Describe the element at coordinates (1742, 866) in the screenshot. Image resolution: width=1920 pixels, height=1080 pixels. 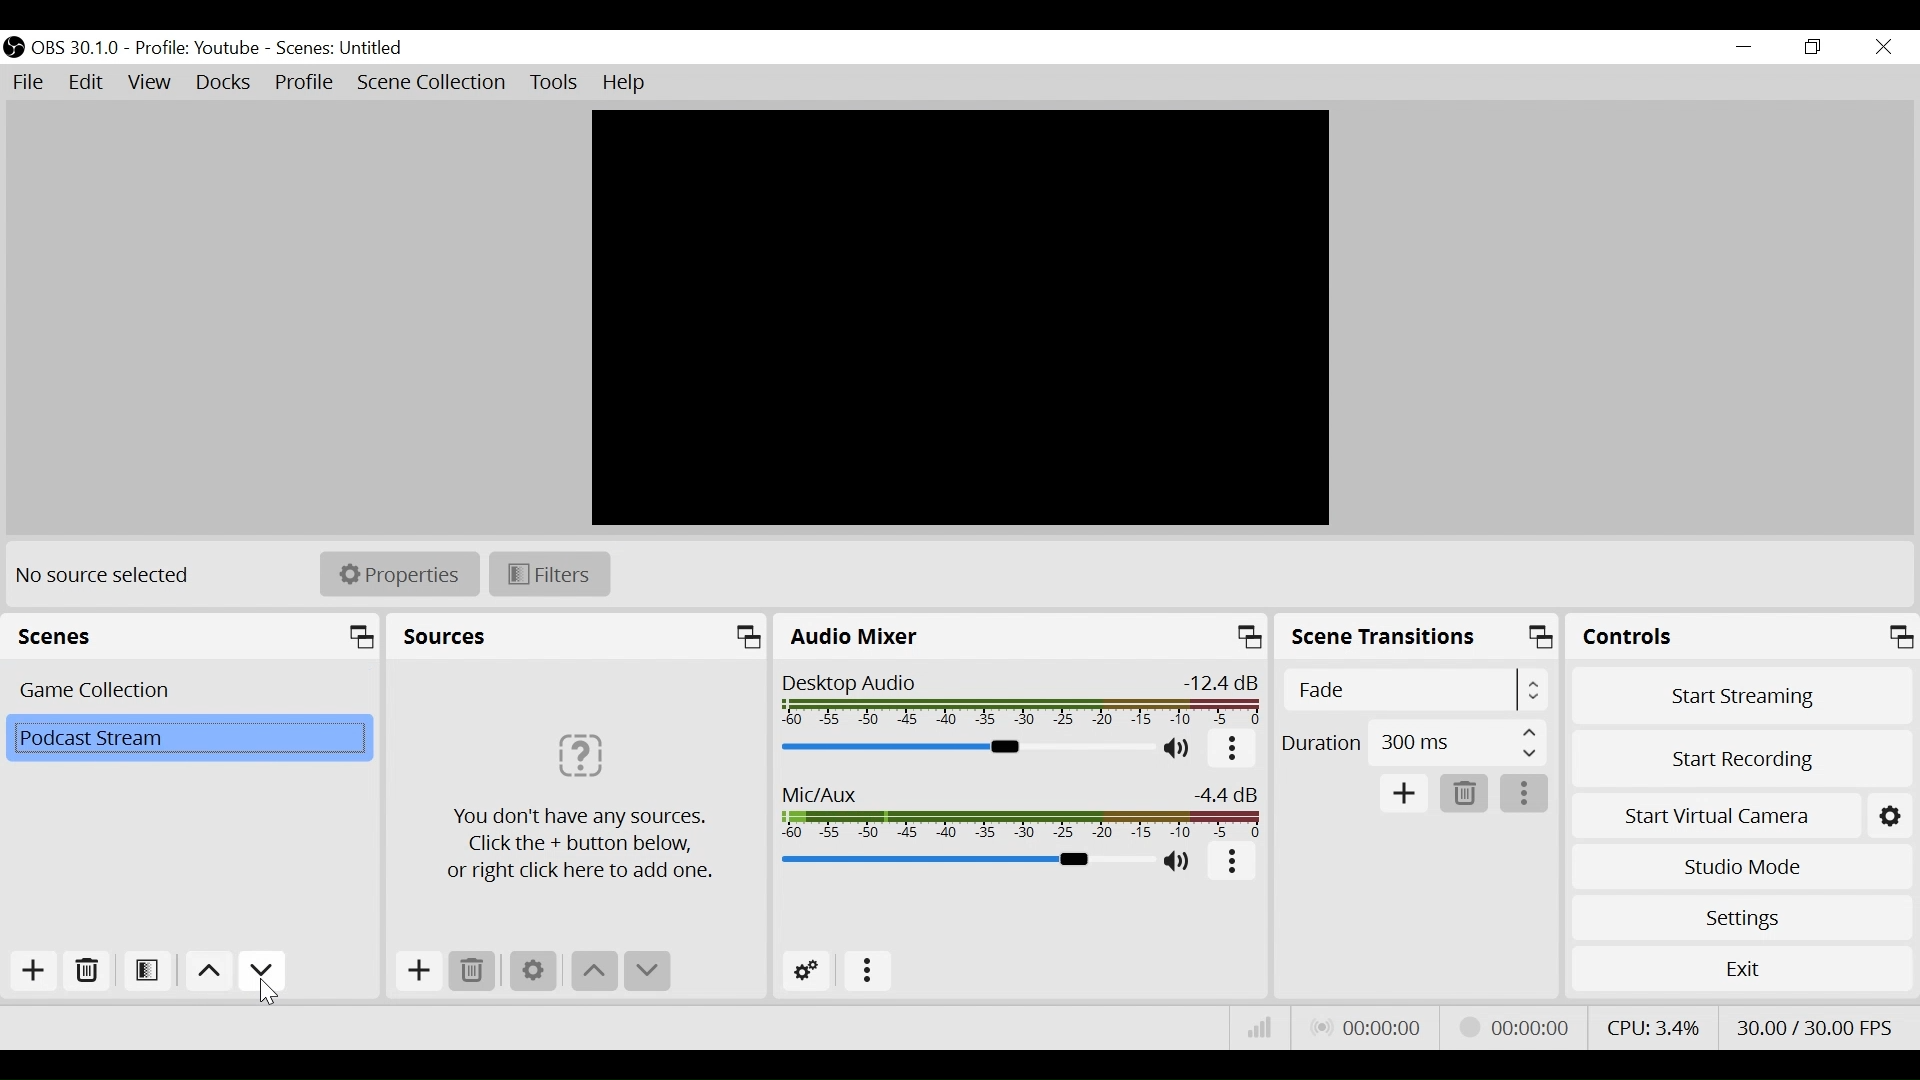
I see `Studio Mode` at that location.